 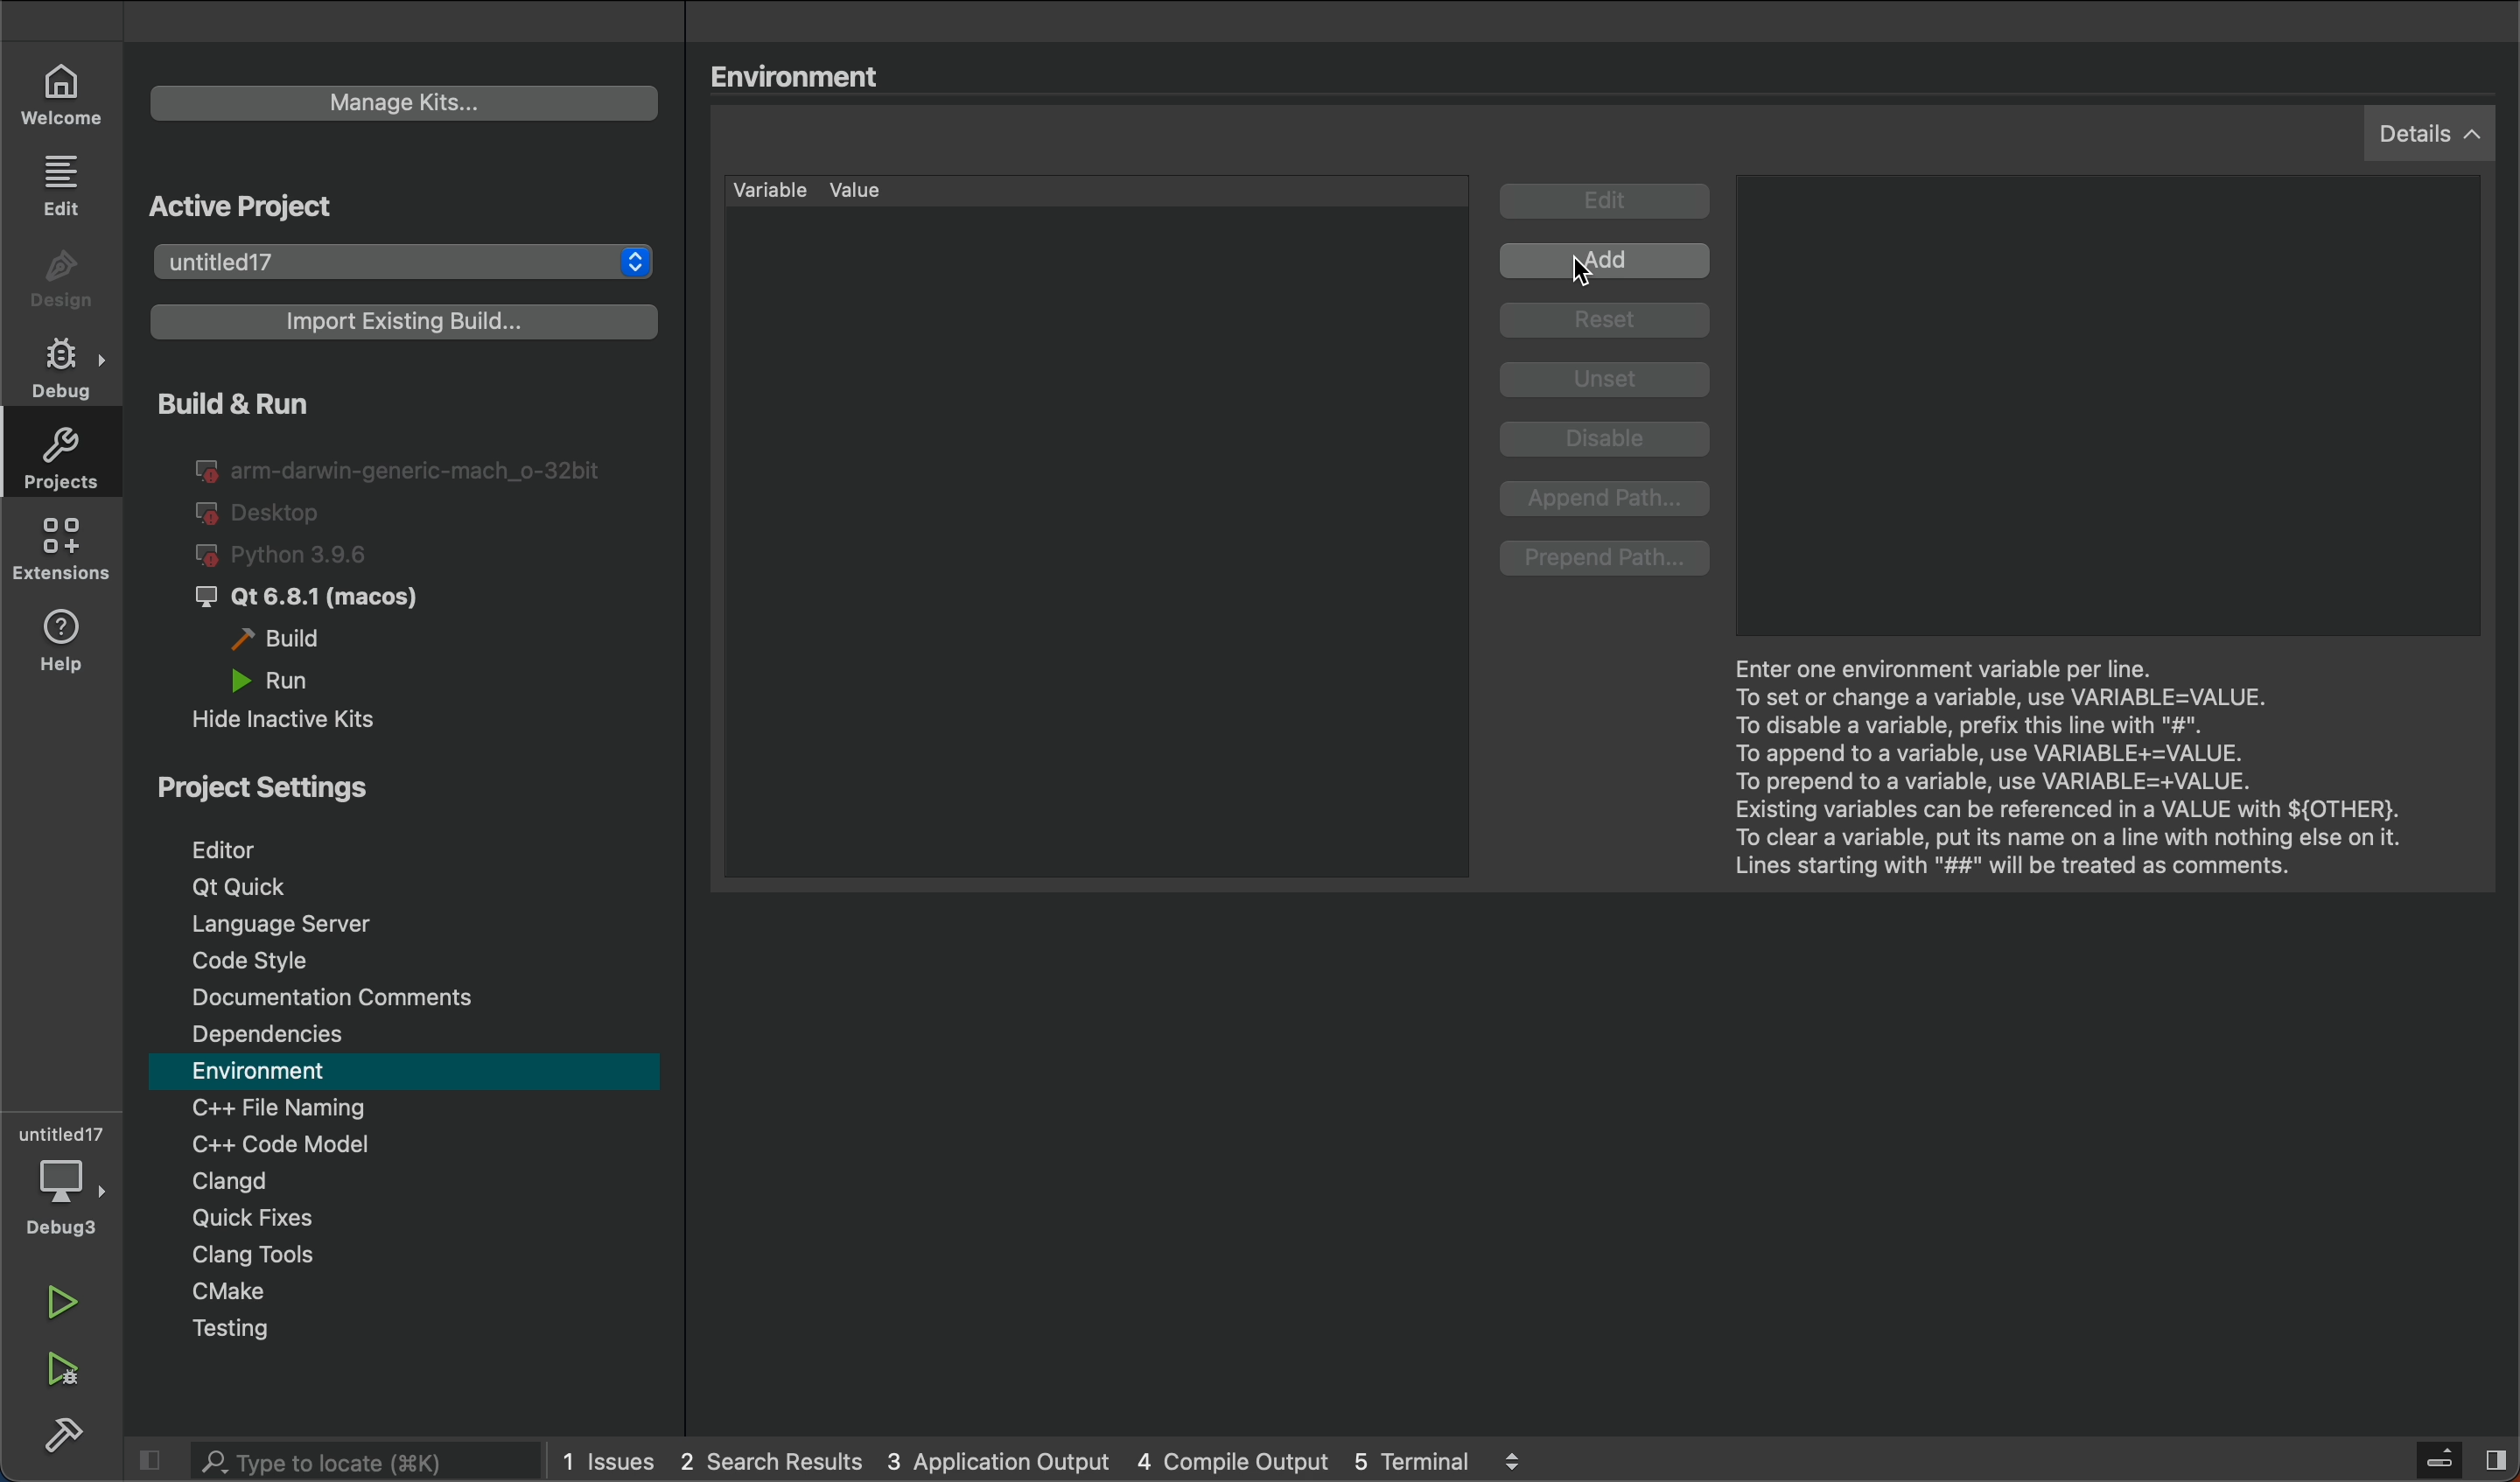 I want to click on toggle sidebar, so click(x=2452, y=1459).